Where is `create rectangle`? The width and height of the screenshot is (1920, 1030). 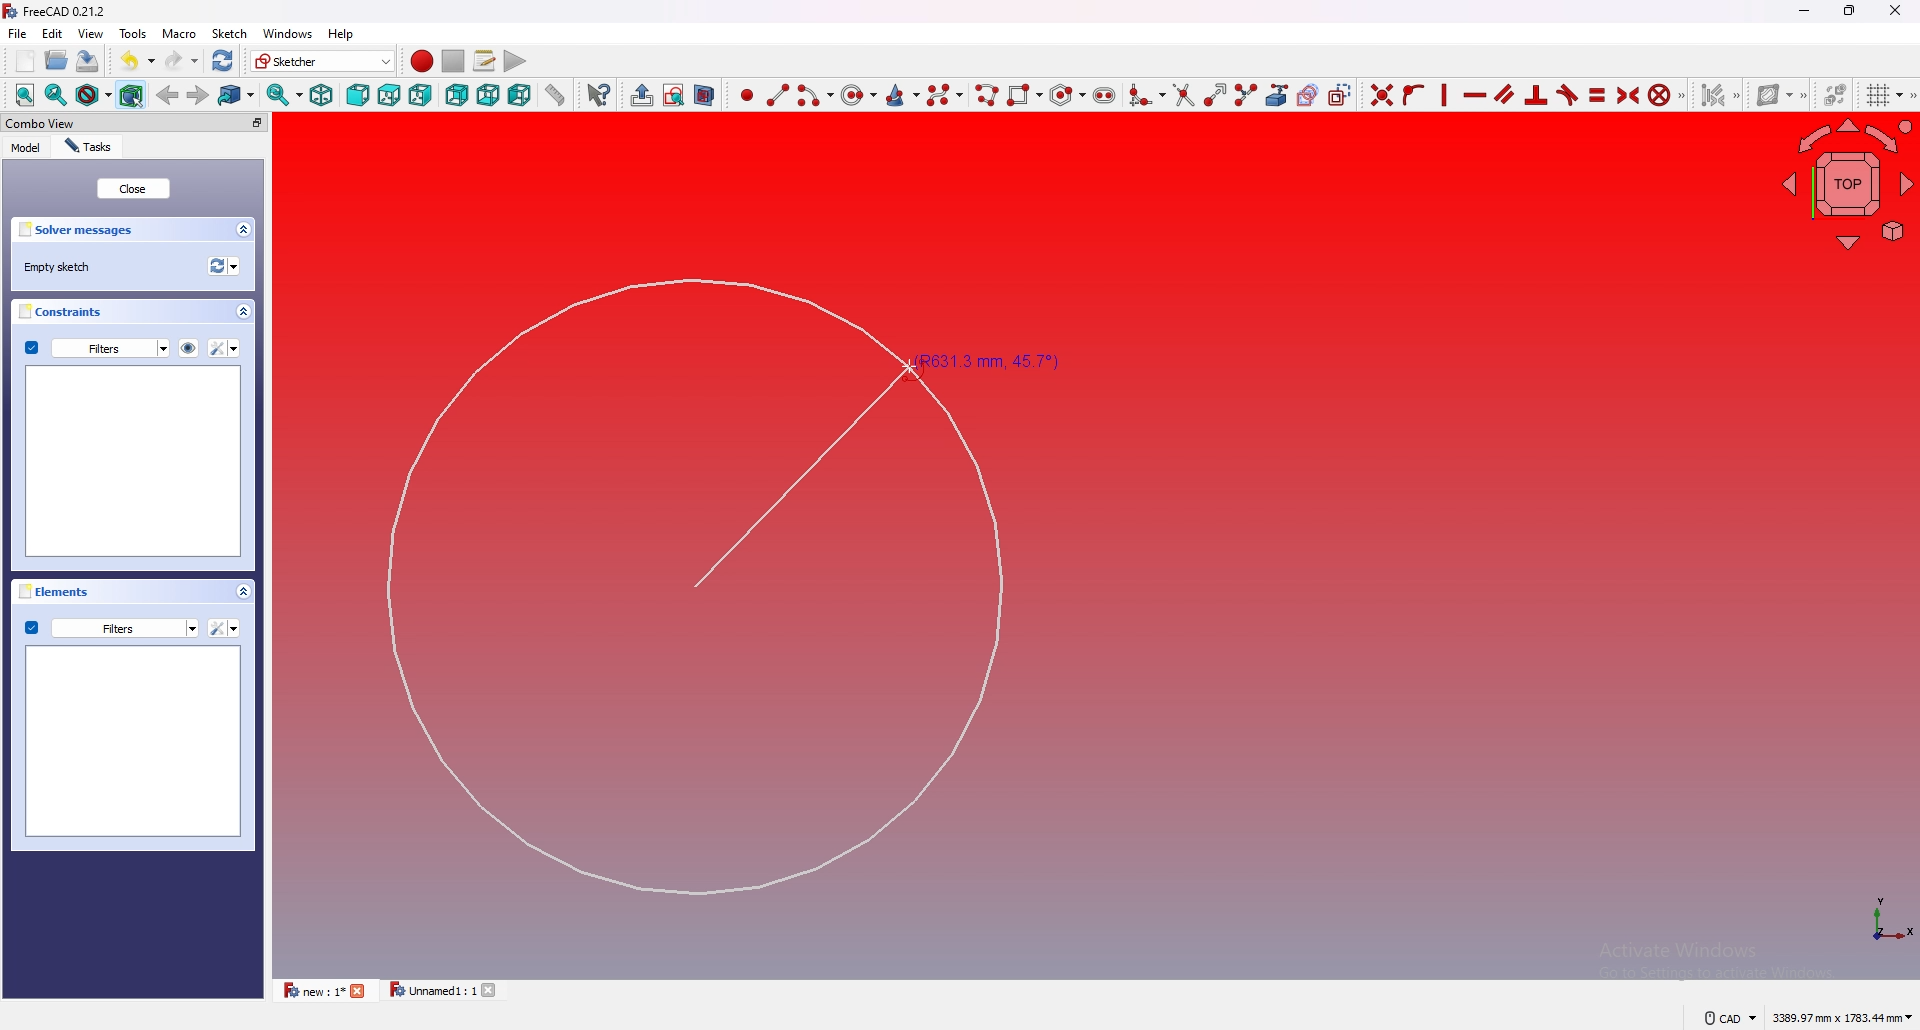 create rectangle is located at coordinates (1022, 95).